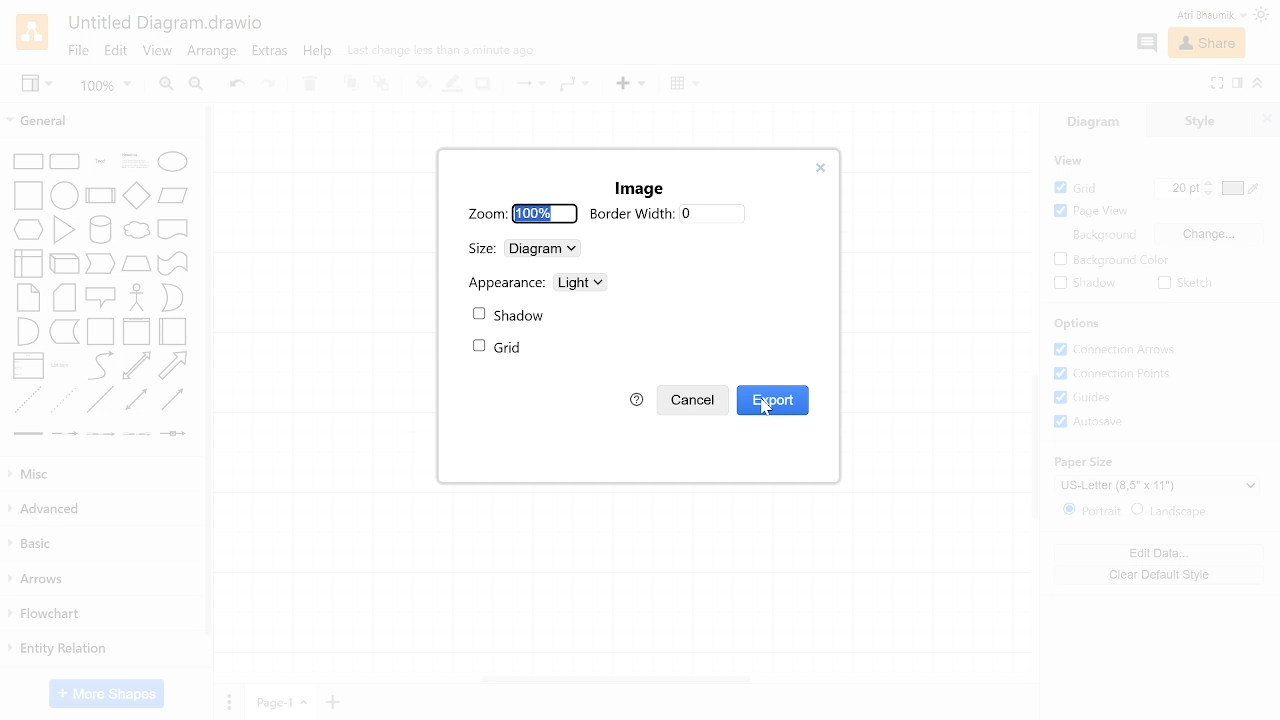  What do you see at coordinates (451, 84) in the screenshot?
I see `Fill line` at bounding box center [451, 84].